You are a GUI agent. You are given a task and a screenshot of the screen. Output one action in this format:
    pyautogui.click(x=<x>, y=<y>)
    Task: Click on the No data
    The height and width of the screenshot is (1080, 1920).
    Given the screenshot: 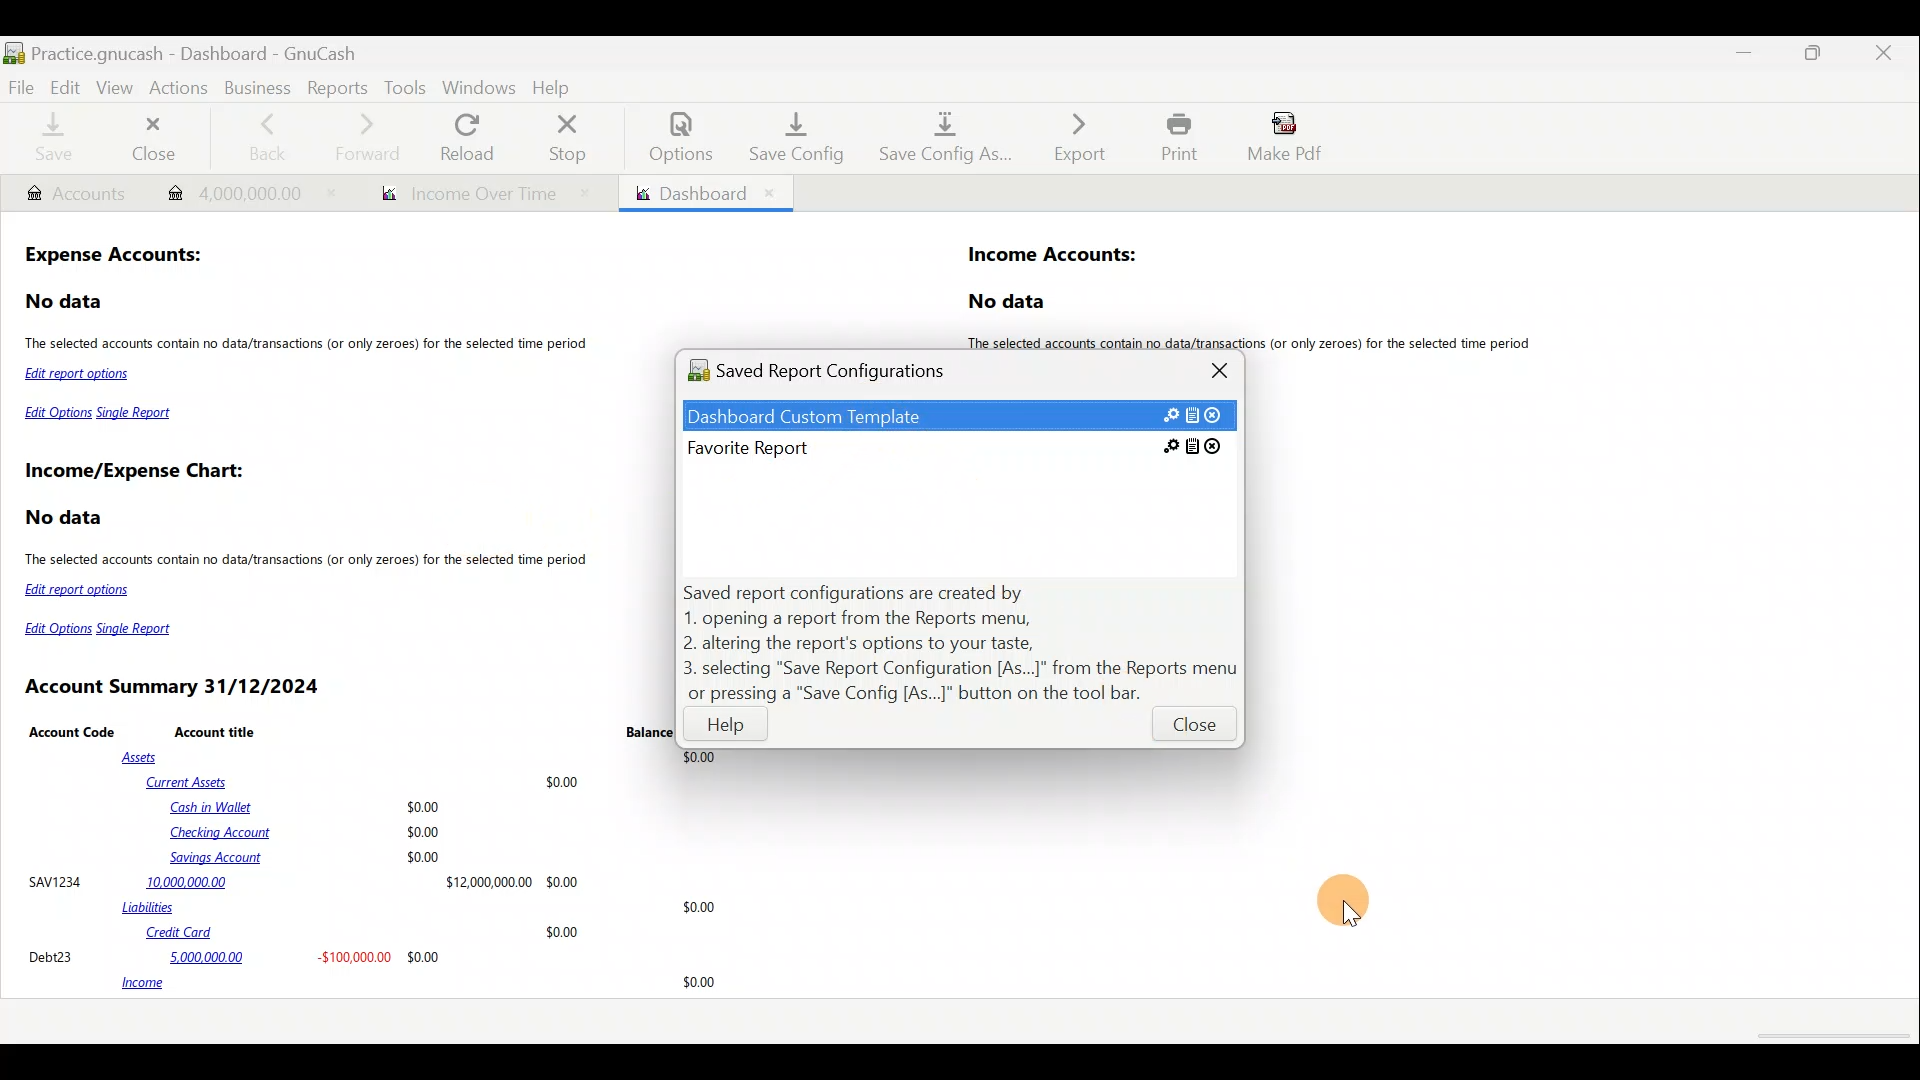 What is the action you would take?
    pyautogui.click(x=66, y=302)
    